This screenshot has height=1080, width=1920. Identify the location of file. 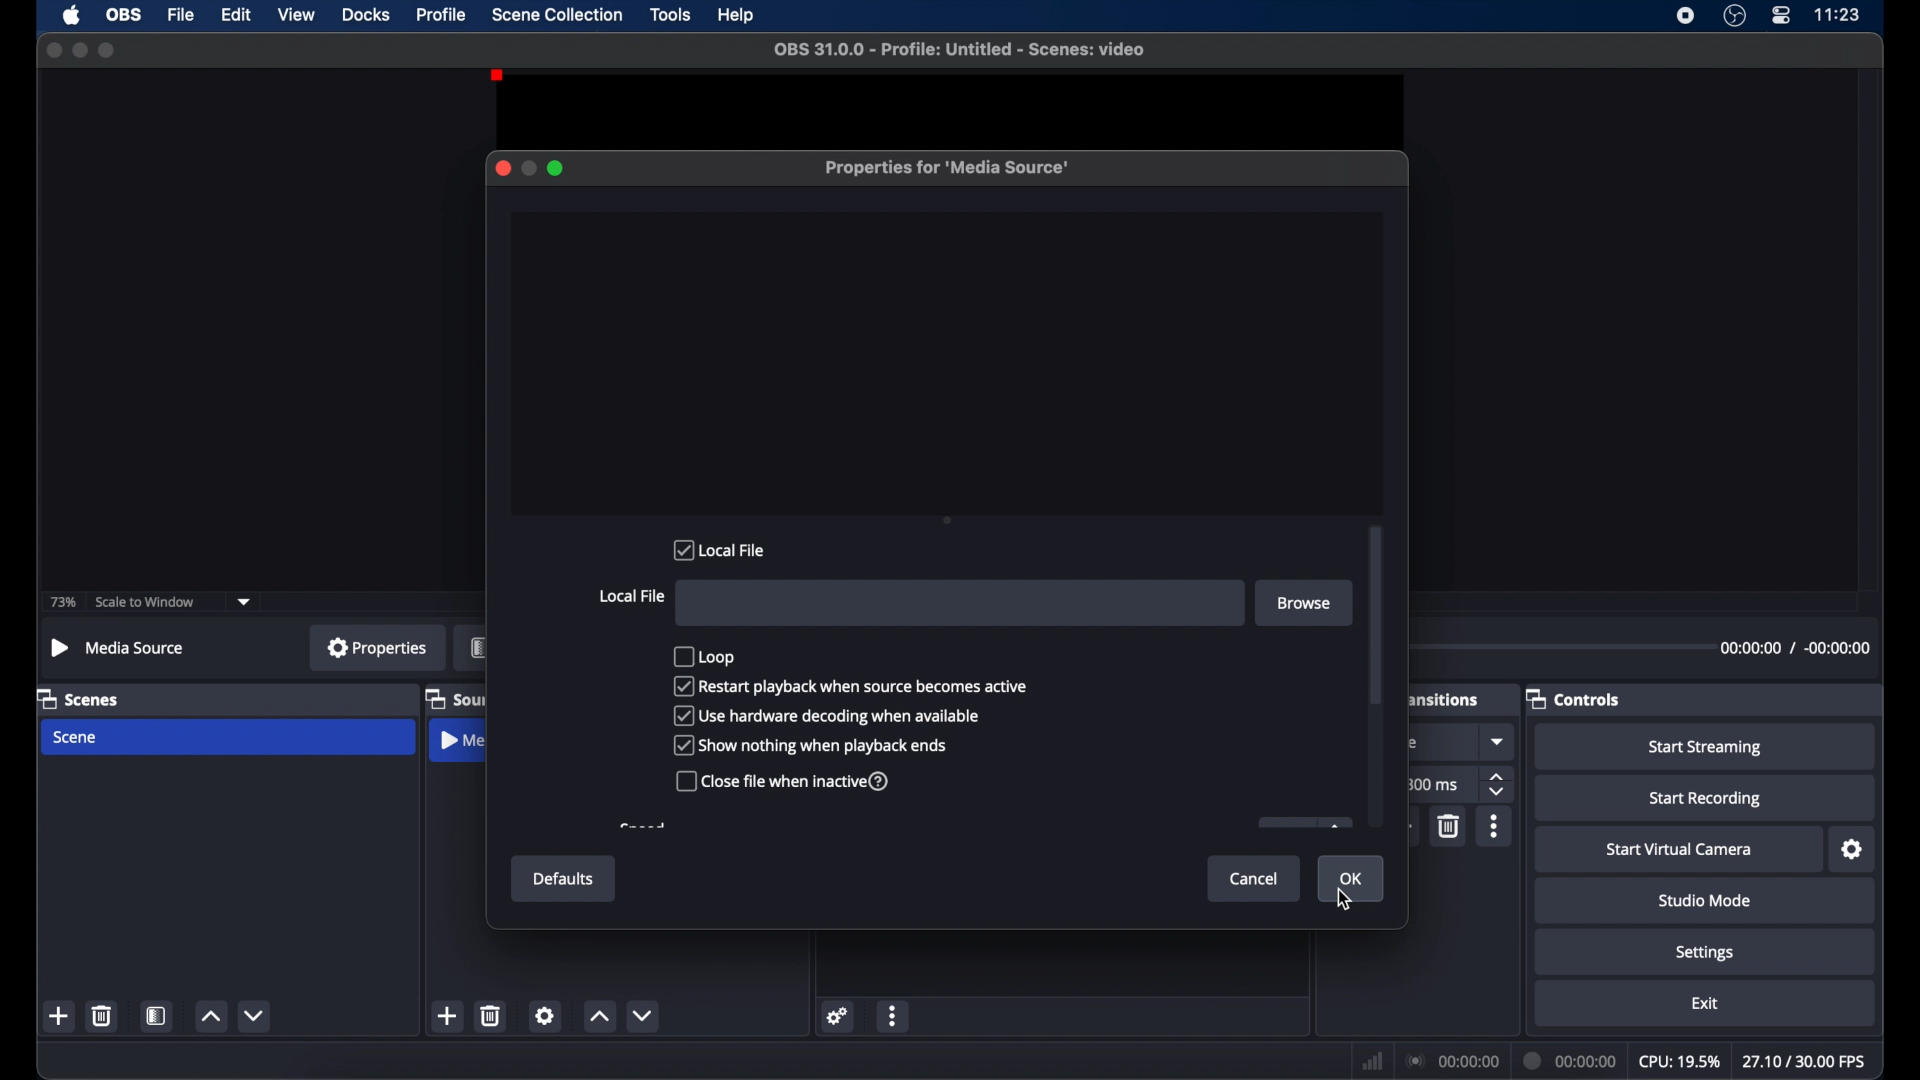
(181, 16).